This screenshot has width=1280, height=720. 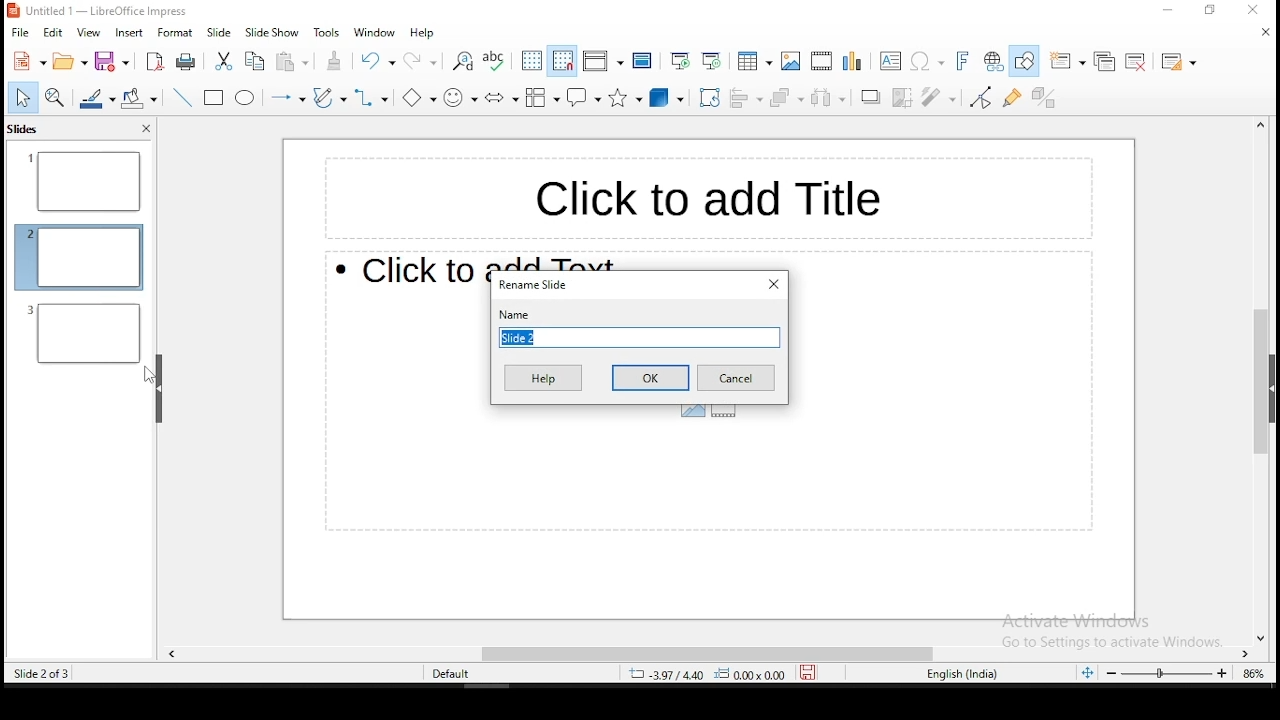 I want to click on 0.00x0.00, so click(x=756, y=675).